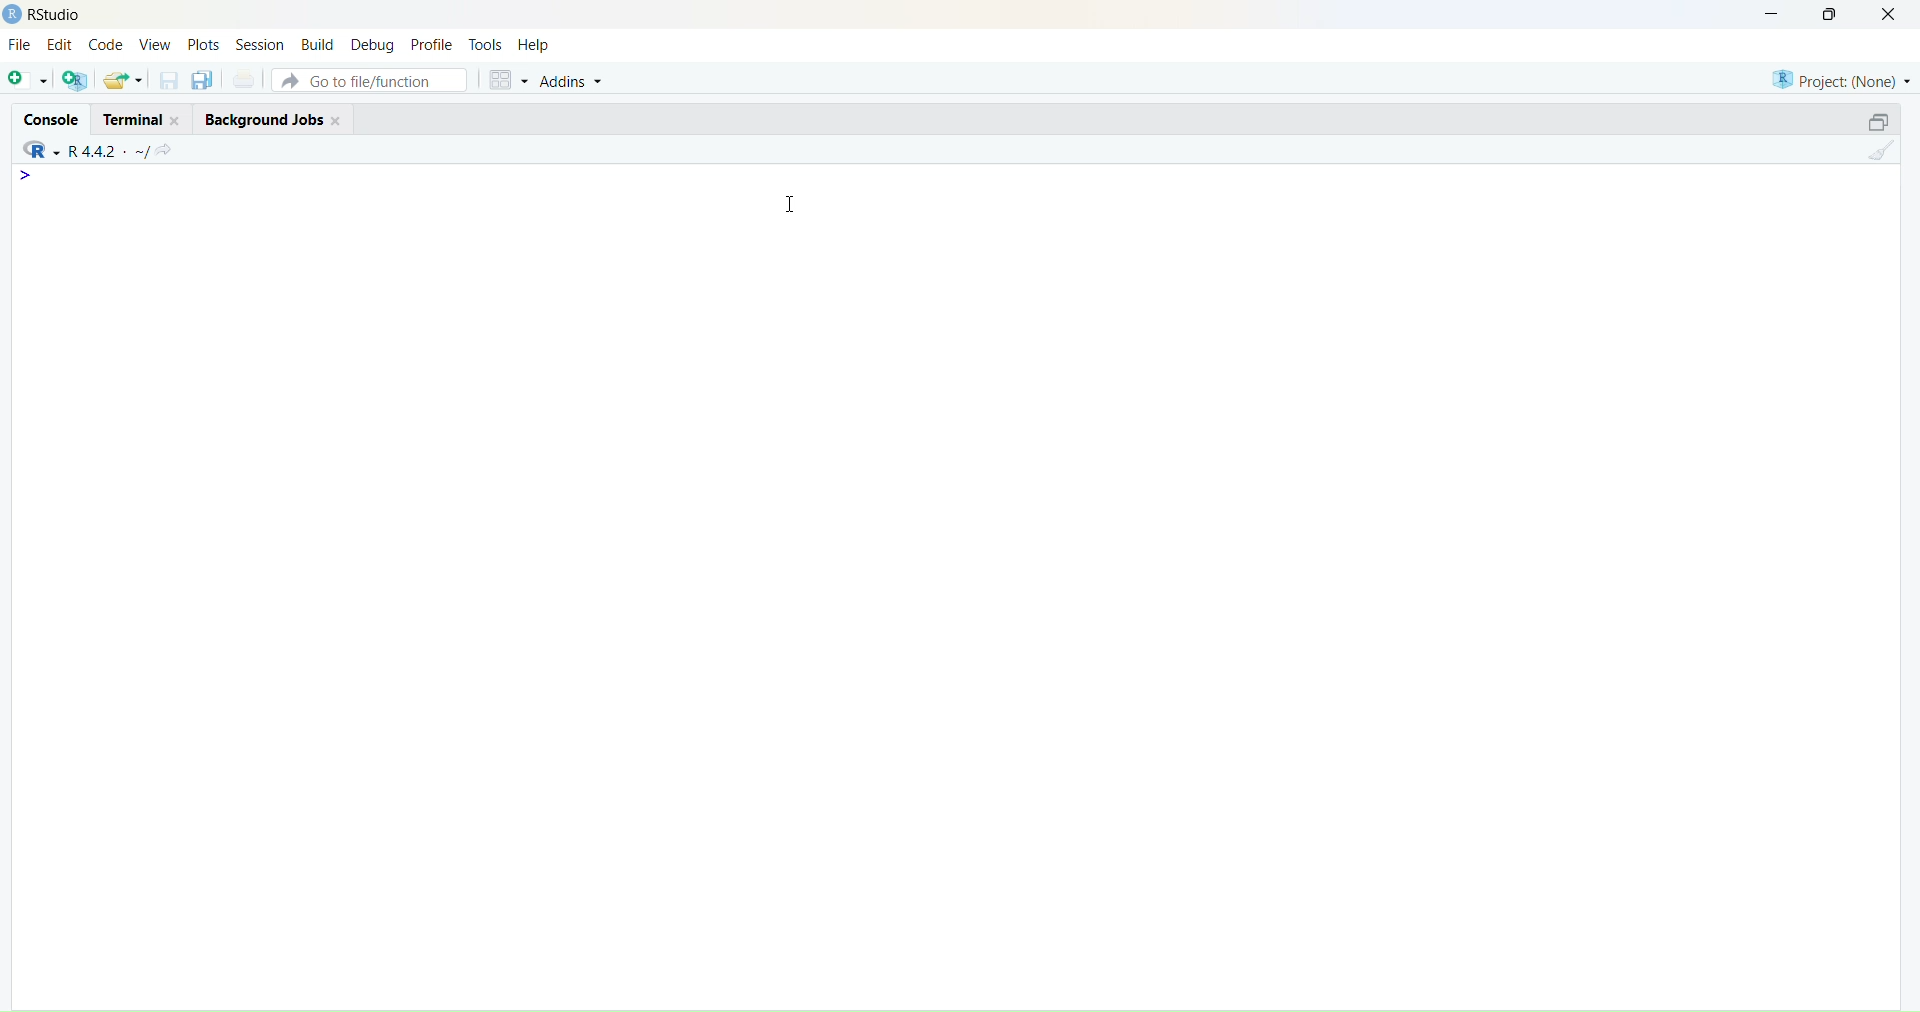 The width and height of the screenshot is (1920, 1012). I want to click on Prompt cursor, so click(31, 183).